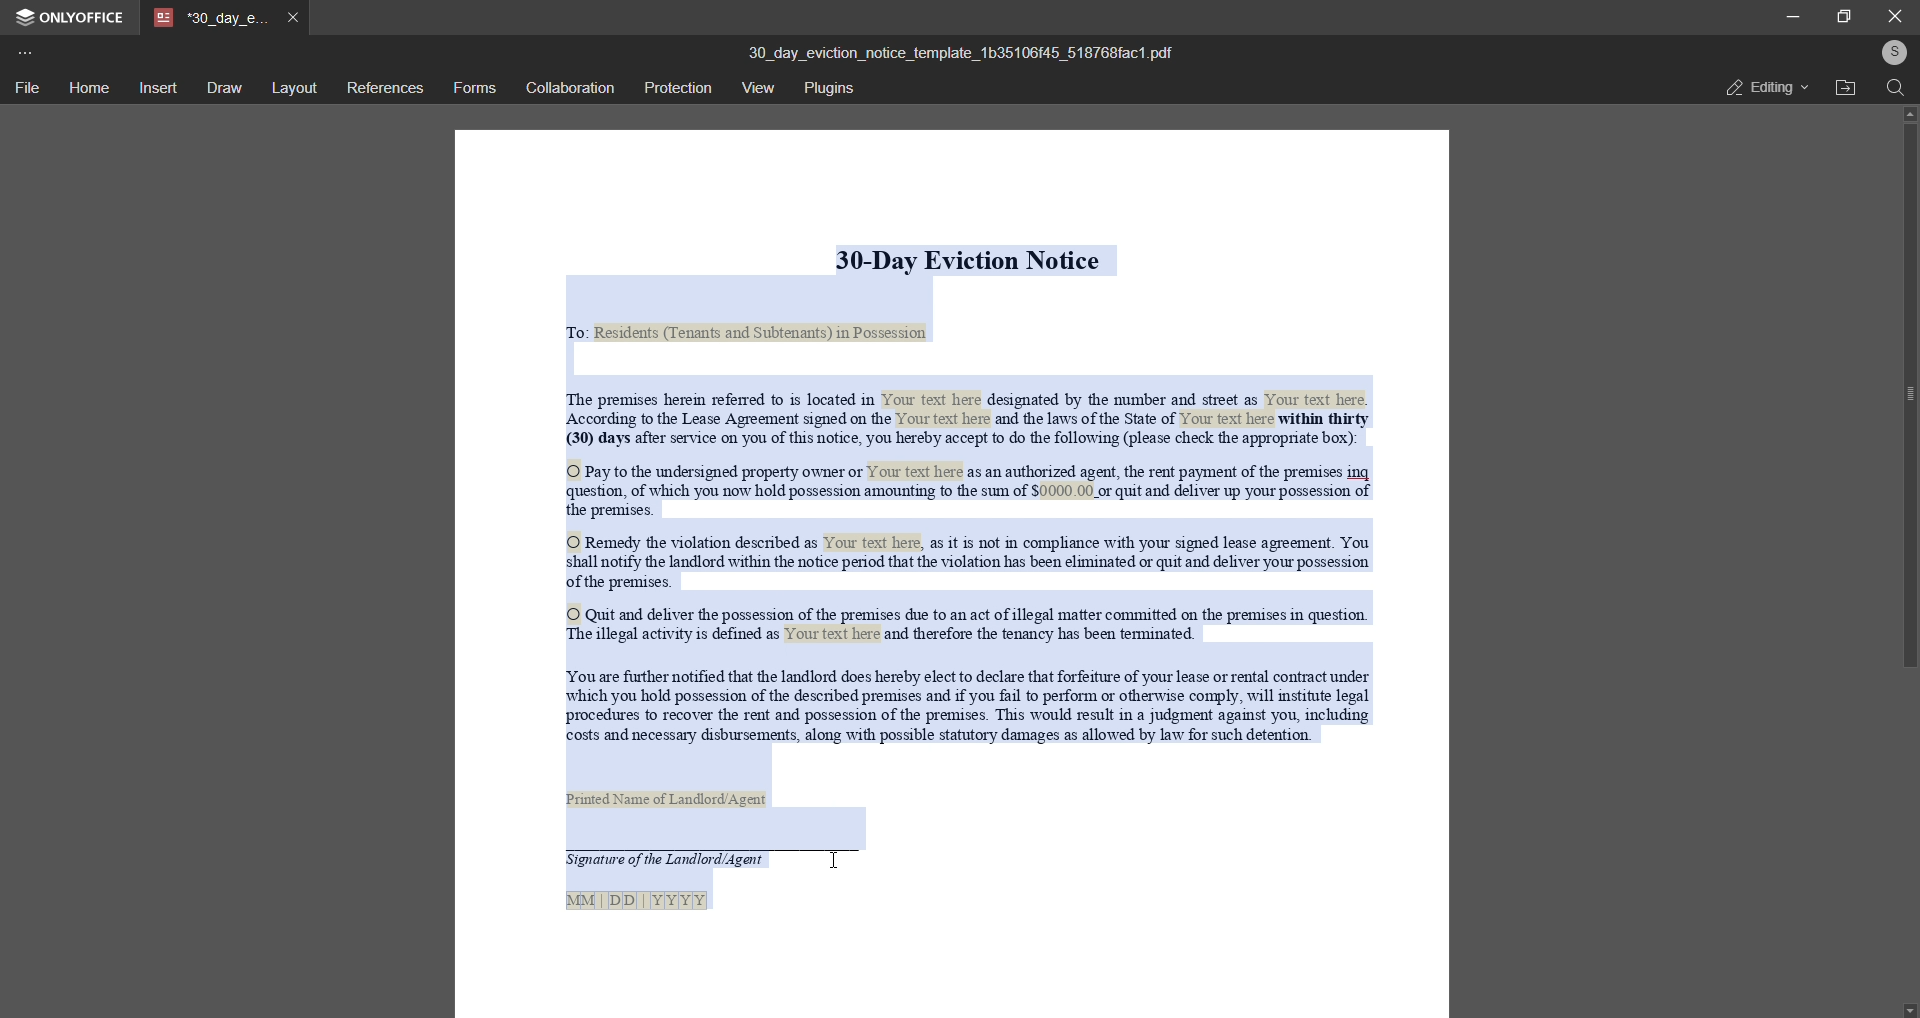  I want to click on plugins, so click(836, 90).